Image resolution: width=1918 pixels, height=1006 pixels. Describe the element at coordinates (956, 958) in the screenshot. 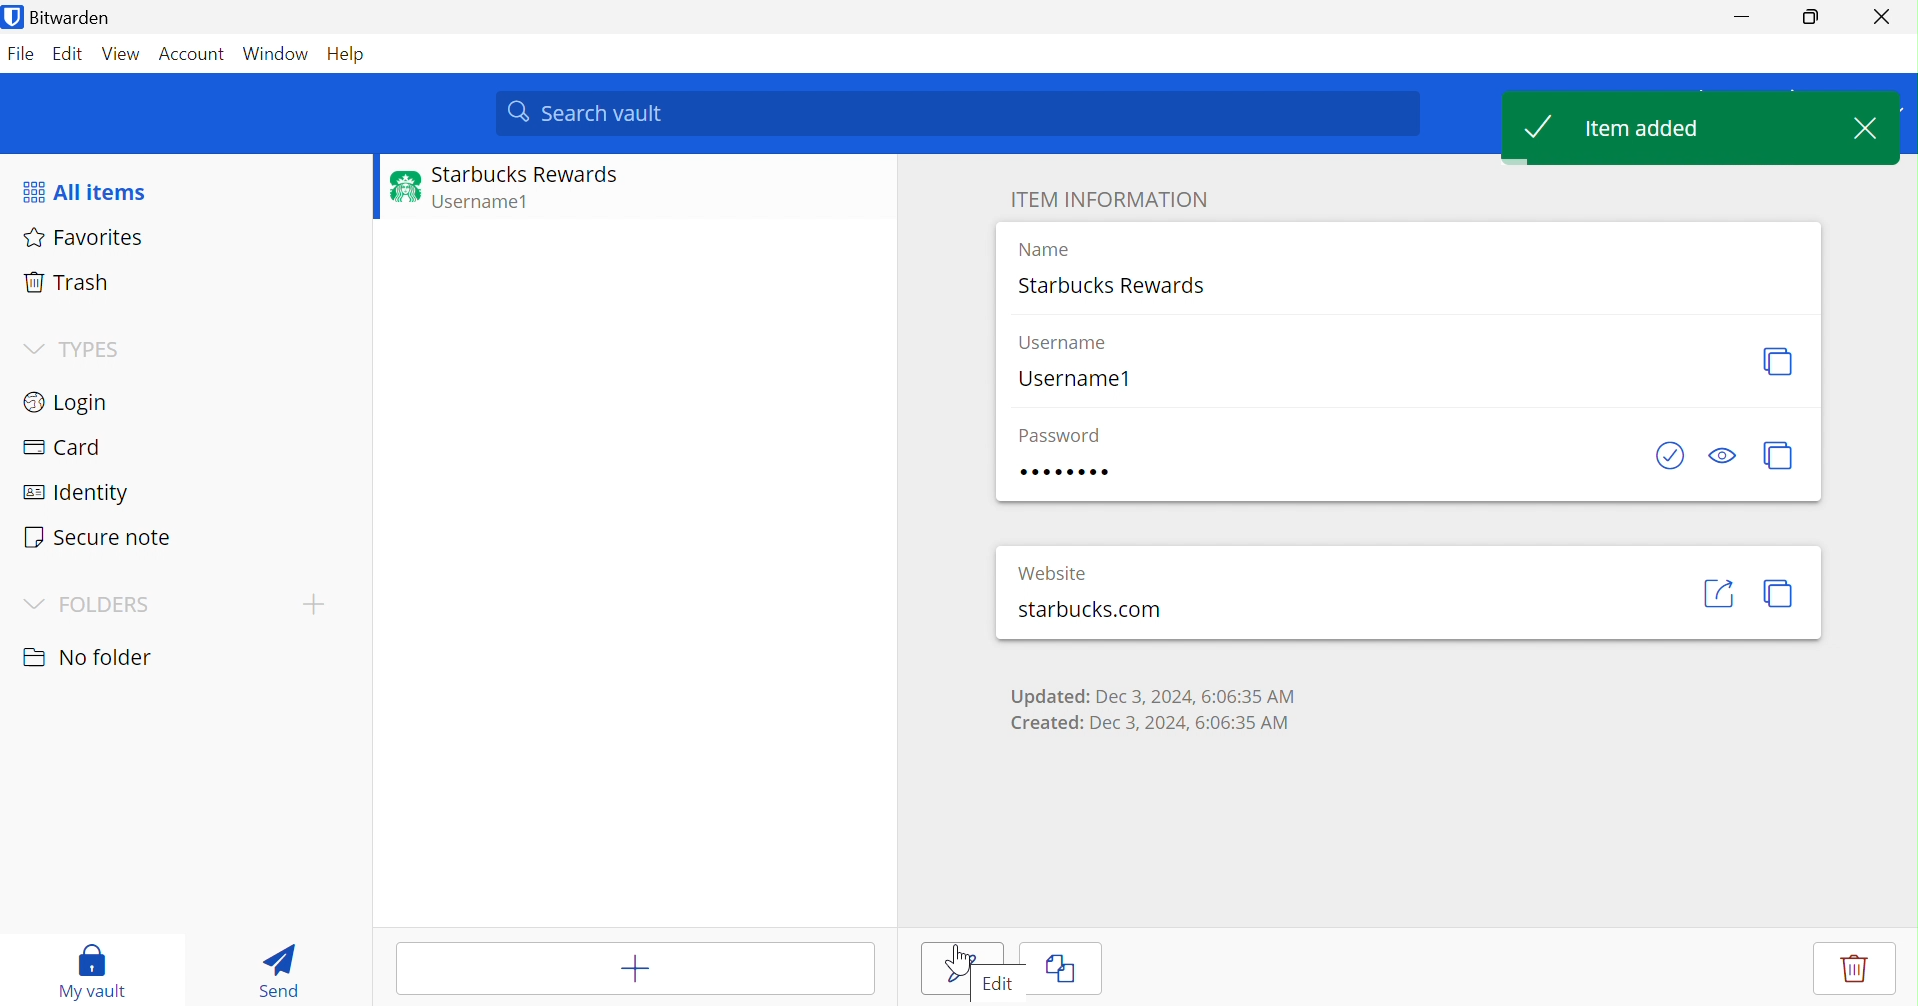

I see `Cursor` at that location.